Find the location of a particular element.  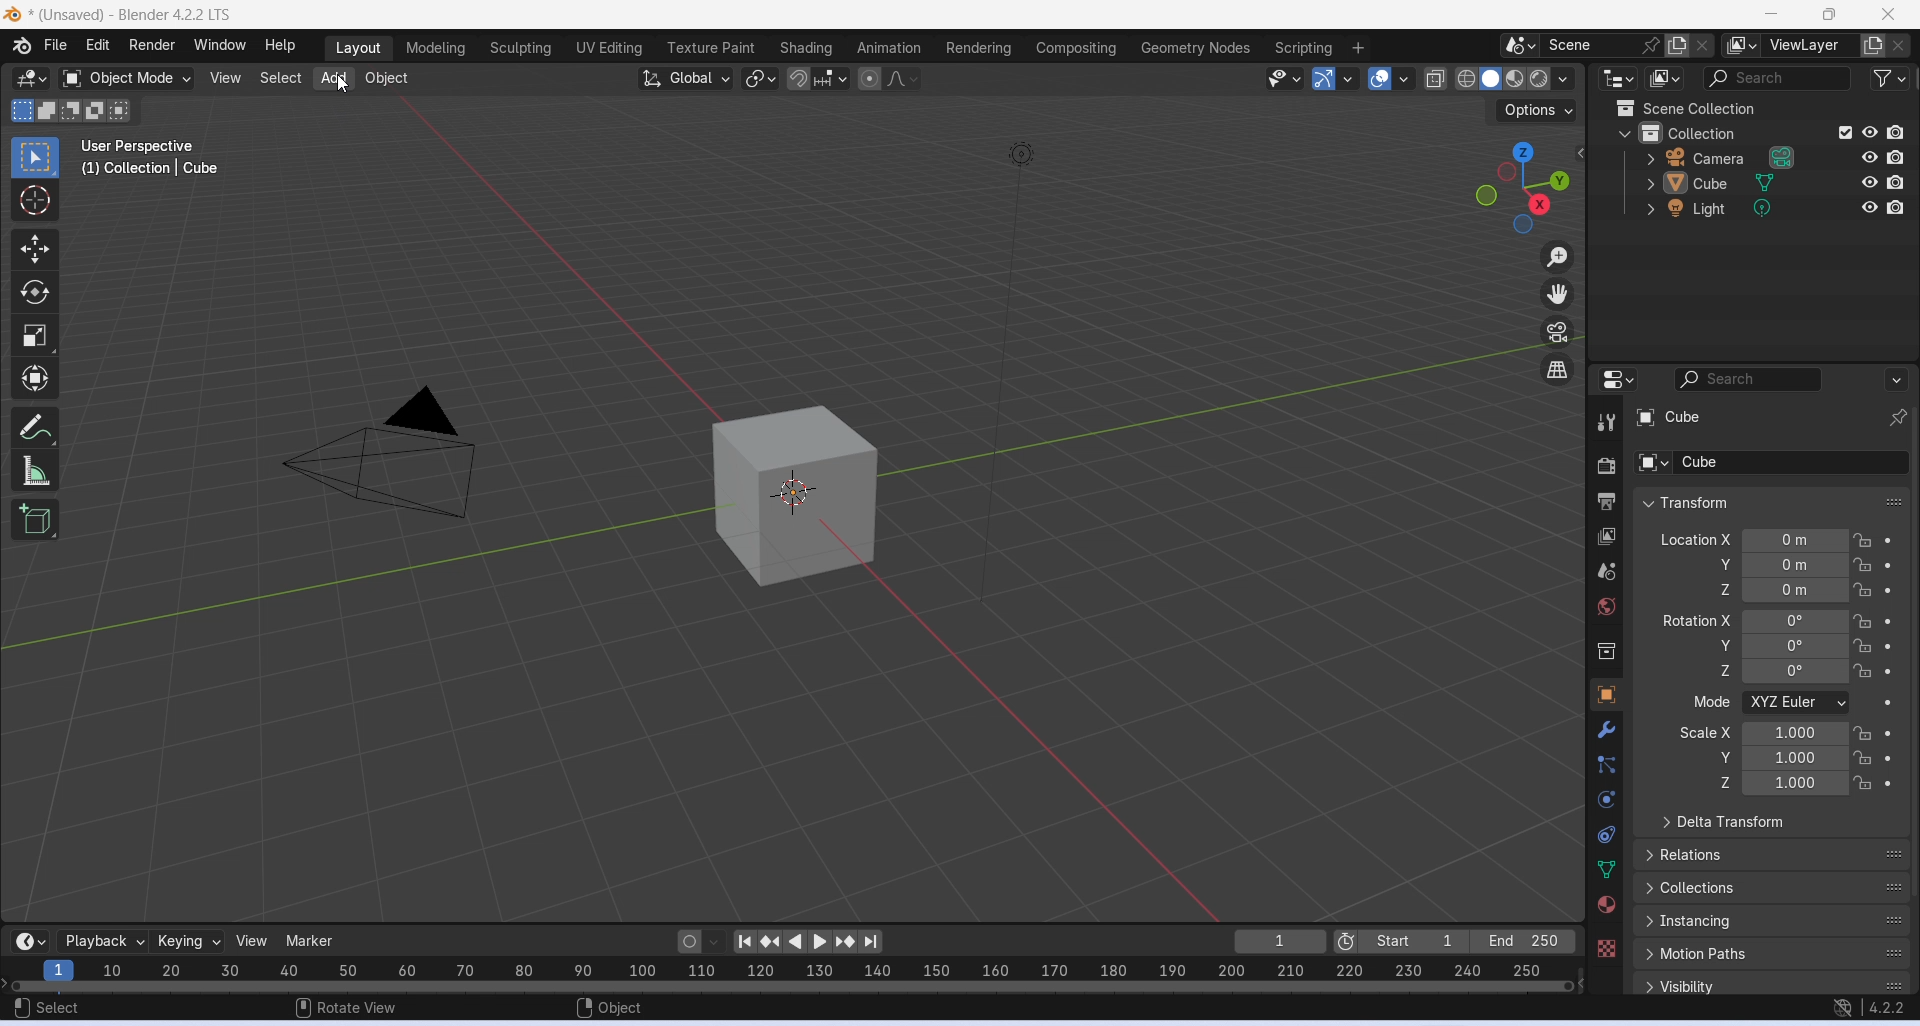

proportional editing objects is located at coordinates (871, 79).